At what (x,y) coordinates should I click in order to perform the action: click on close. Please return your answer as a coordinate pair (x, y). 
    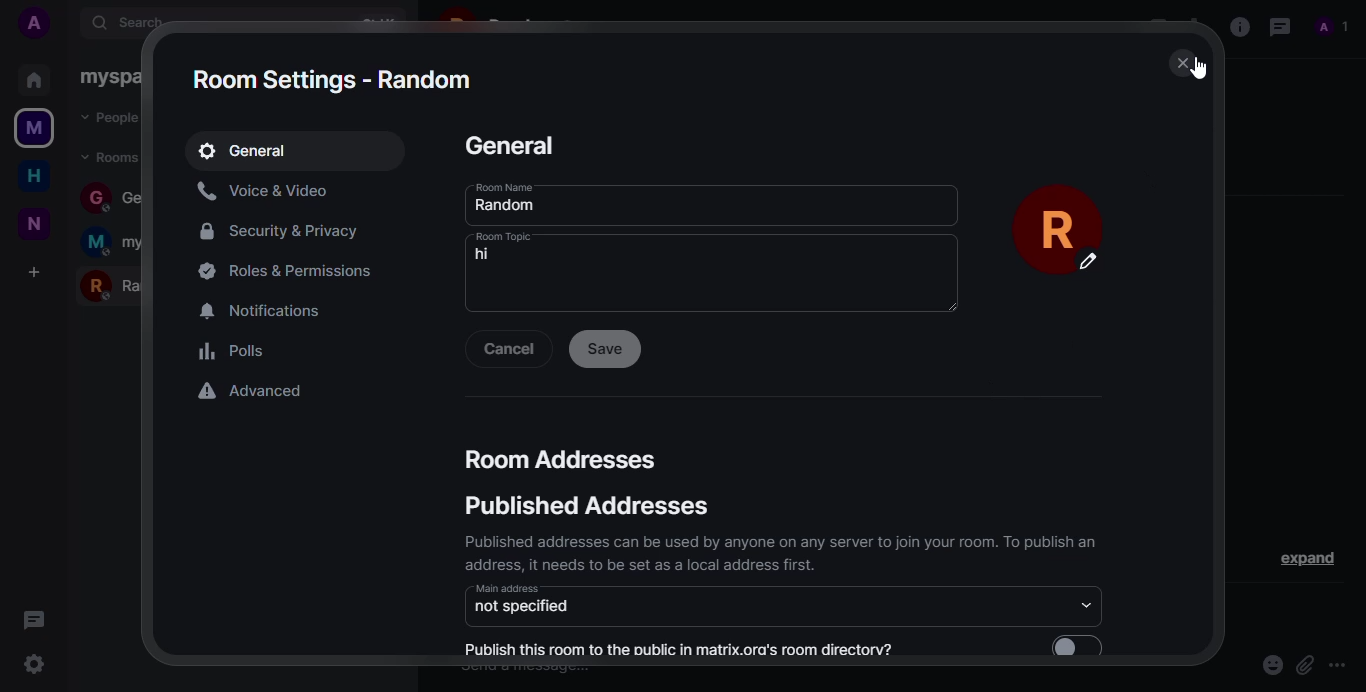
    Looking at the image, I should click on (1187, 64).